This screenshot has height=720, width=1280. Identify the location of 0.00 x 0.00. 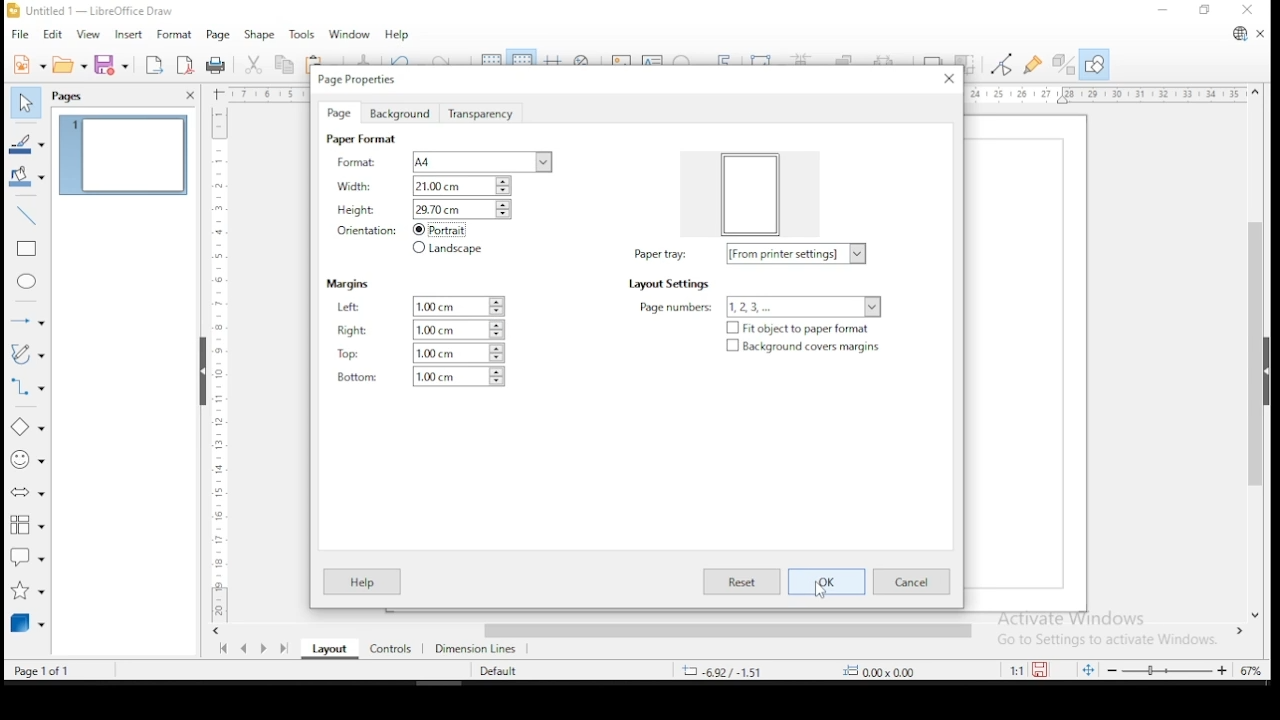
(901, 671).